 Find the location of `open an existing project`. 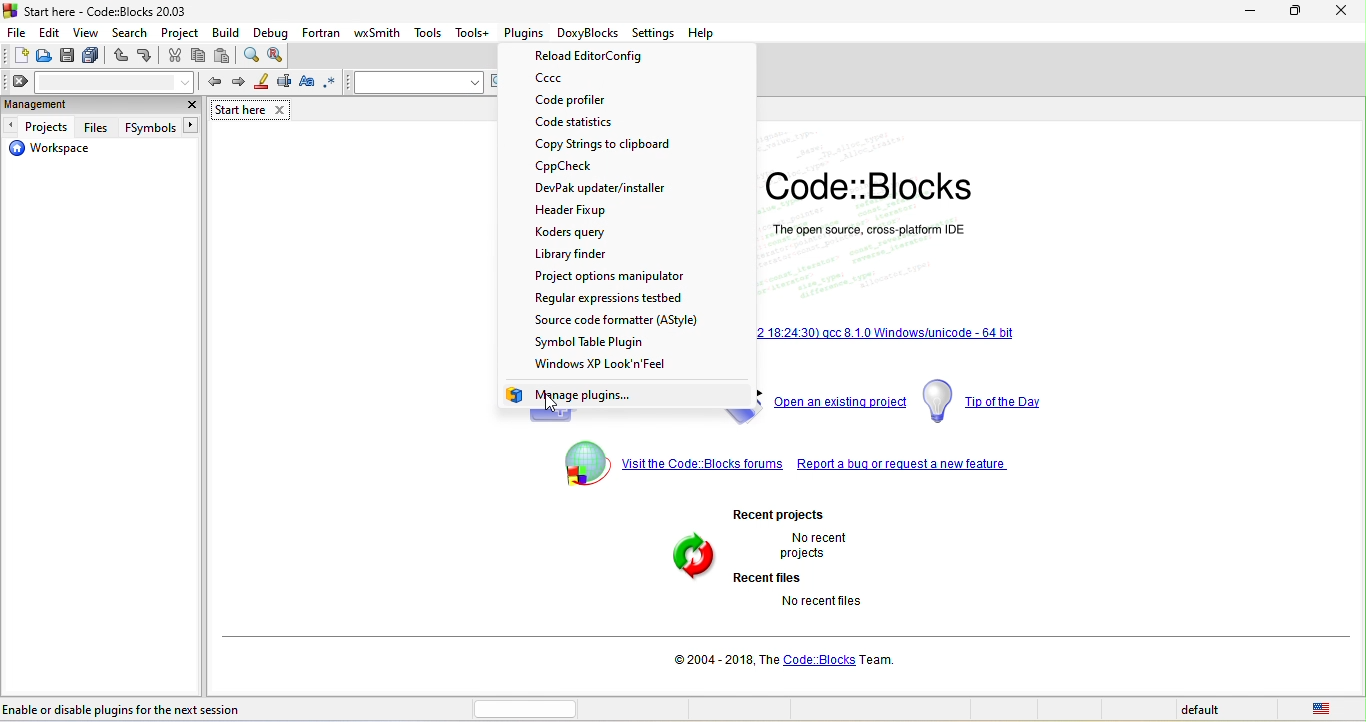

open an existing project is located at coordinates (841, 402).